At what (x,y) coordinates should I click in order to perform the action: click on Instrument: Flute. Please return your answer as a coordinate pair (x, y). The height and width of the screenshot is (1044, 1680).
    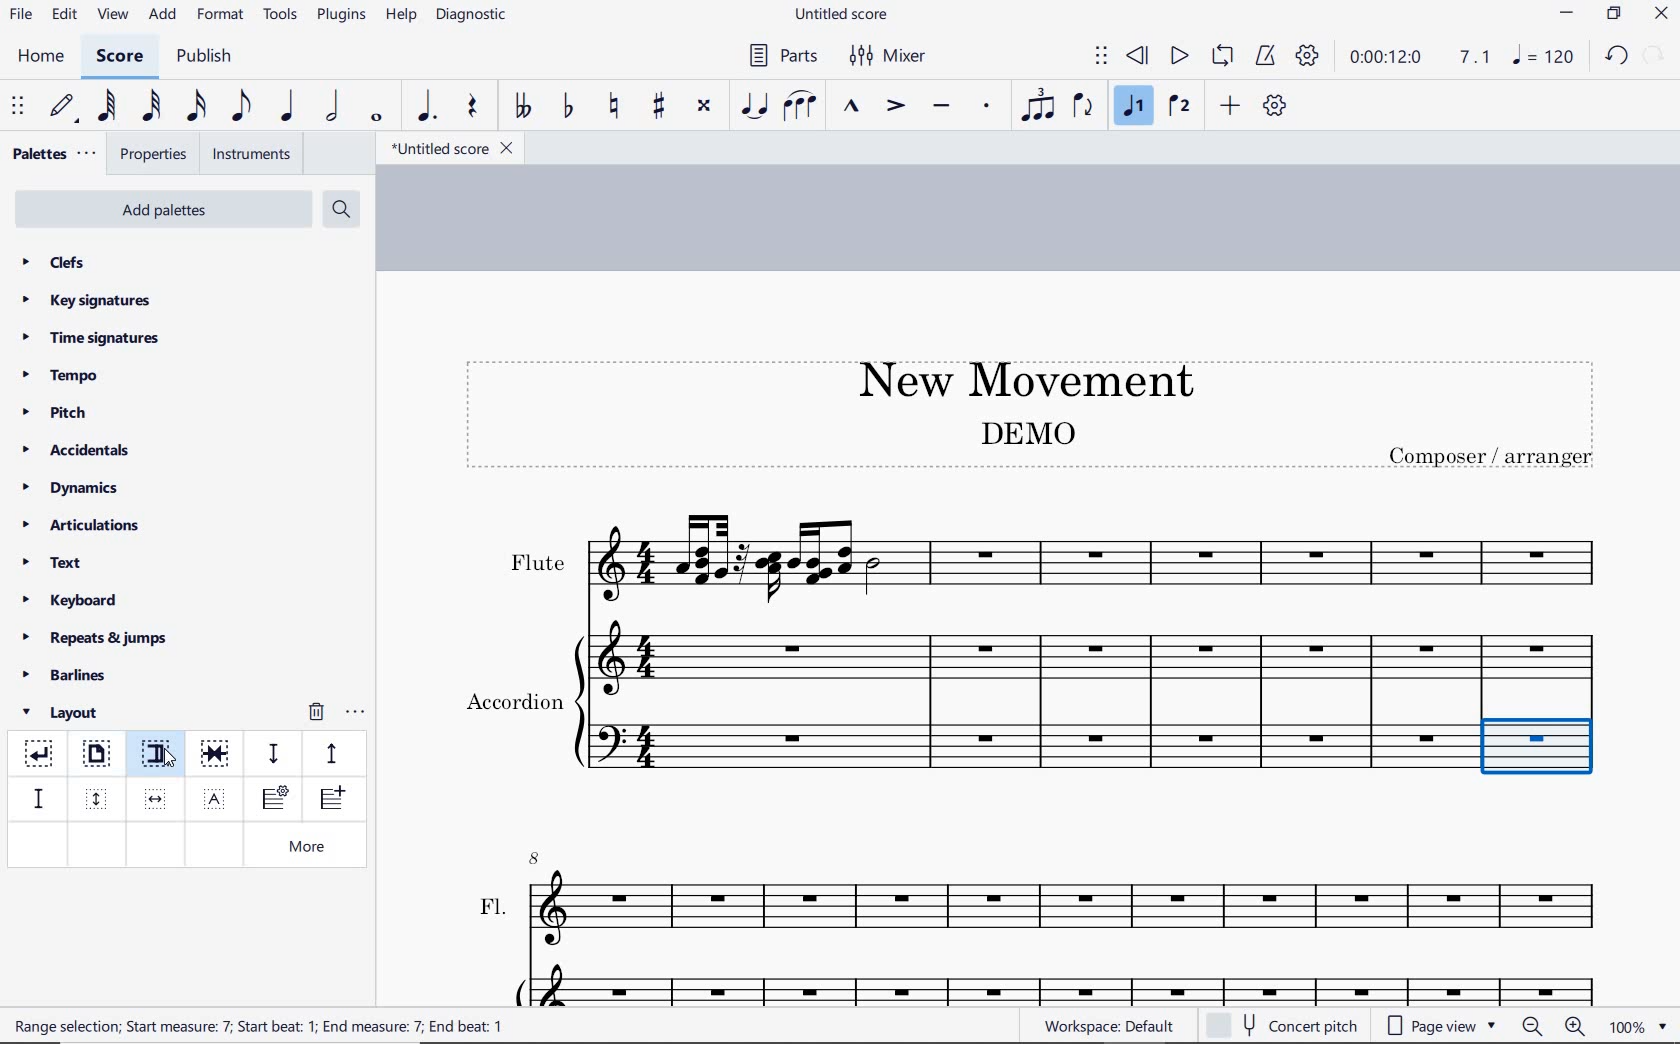
    Looking at the image, I should click on (1099, 555).